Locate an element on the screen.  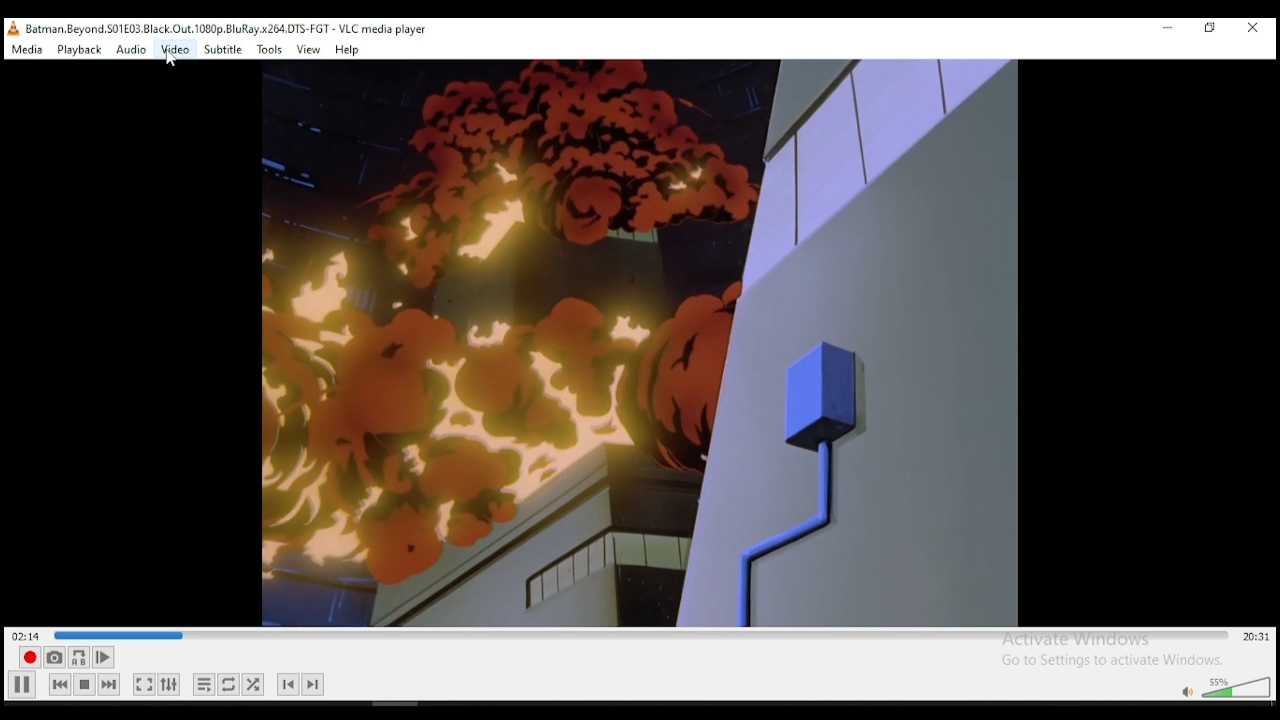
show extended settings is located at coordinates (253, 683).